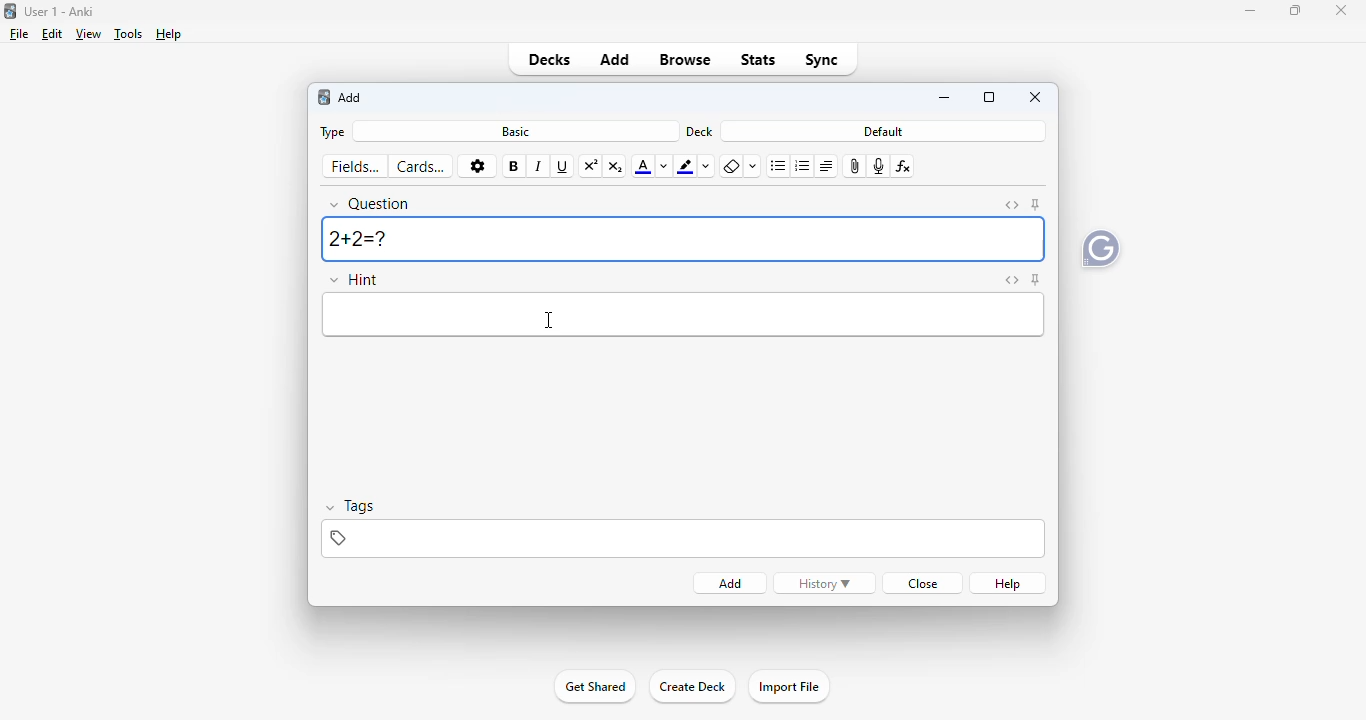 Image resolution: width=1366 pixels, height=720 pixels. Describe the element at coordinates (1295, 10) in the screenshot. I see `maximize` at that location.